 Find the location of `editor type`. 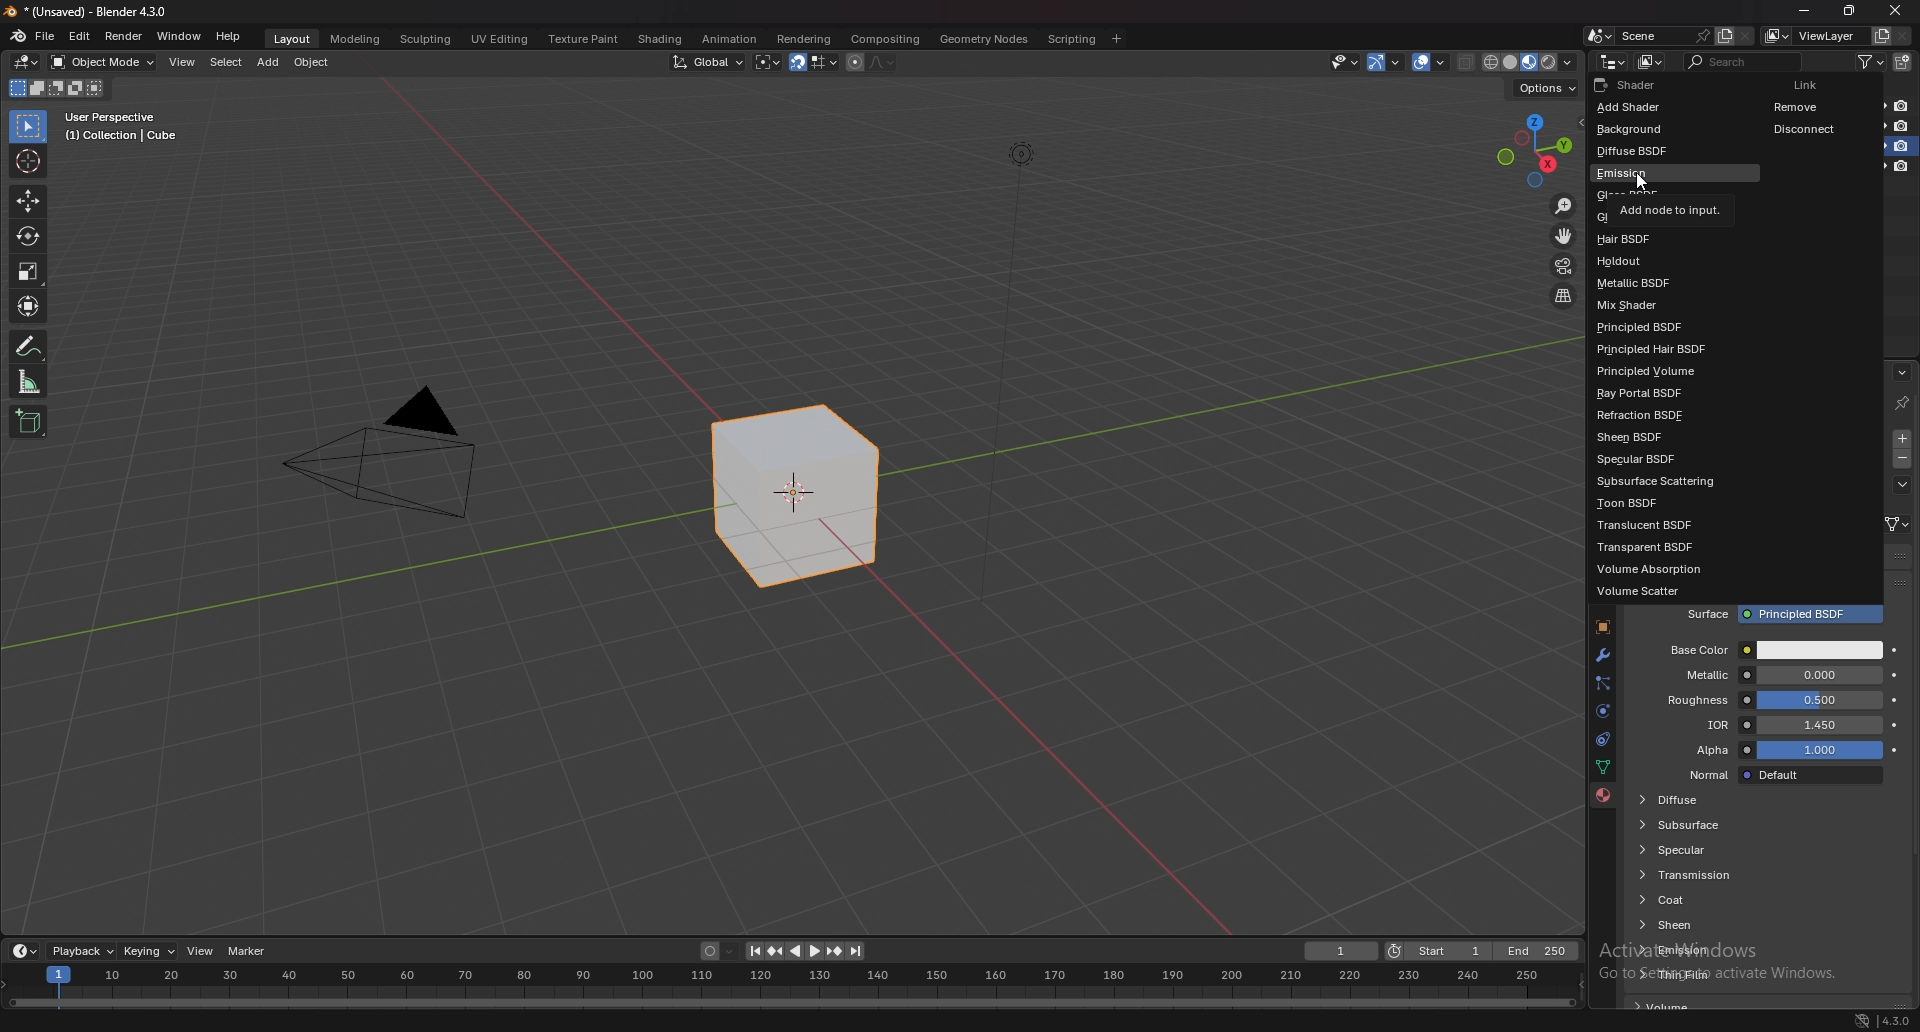

editor type is located at coordinates (26, 62).